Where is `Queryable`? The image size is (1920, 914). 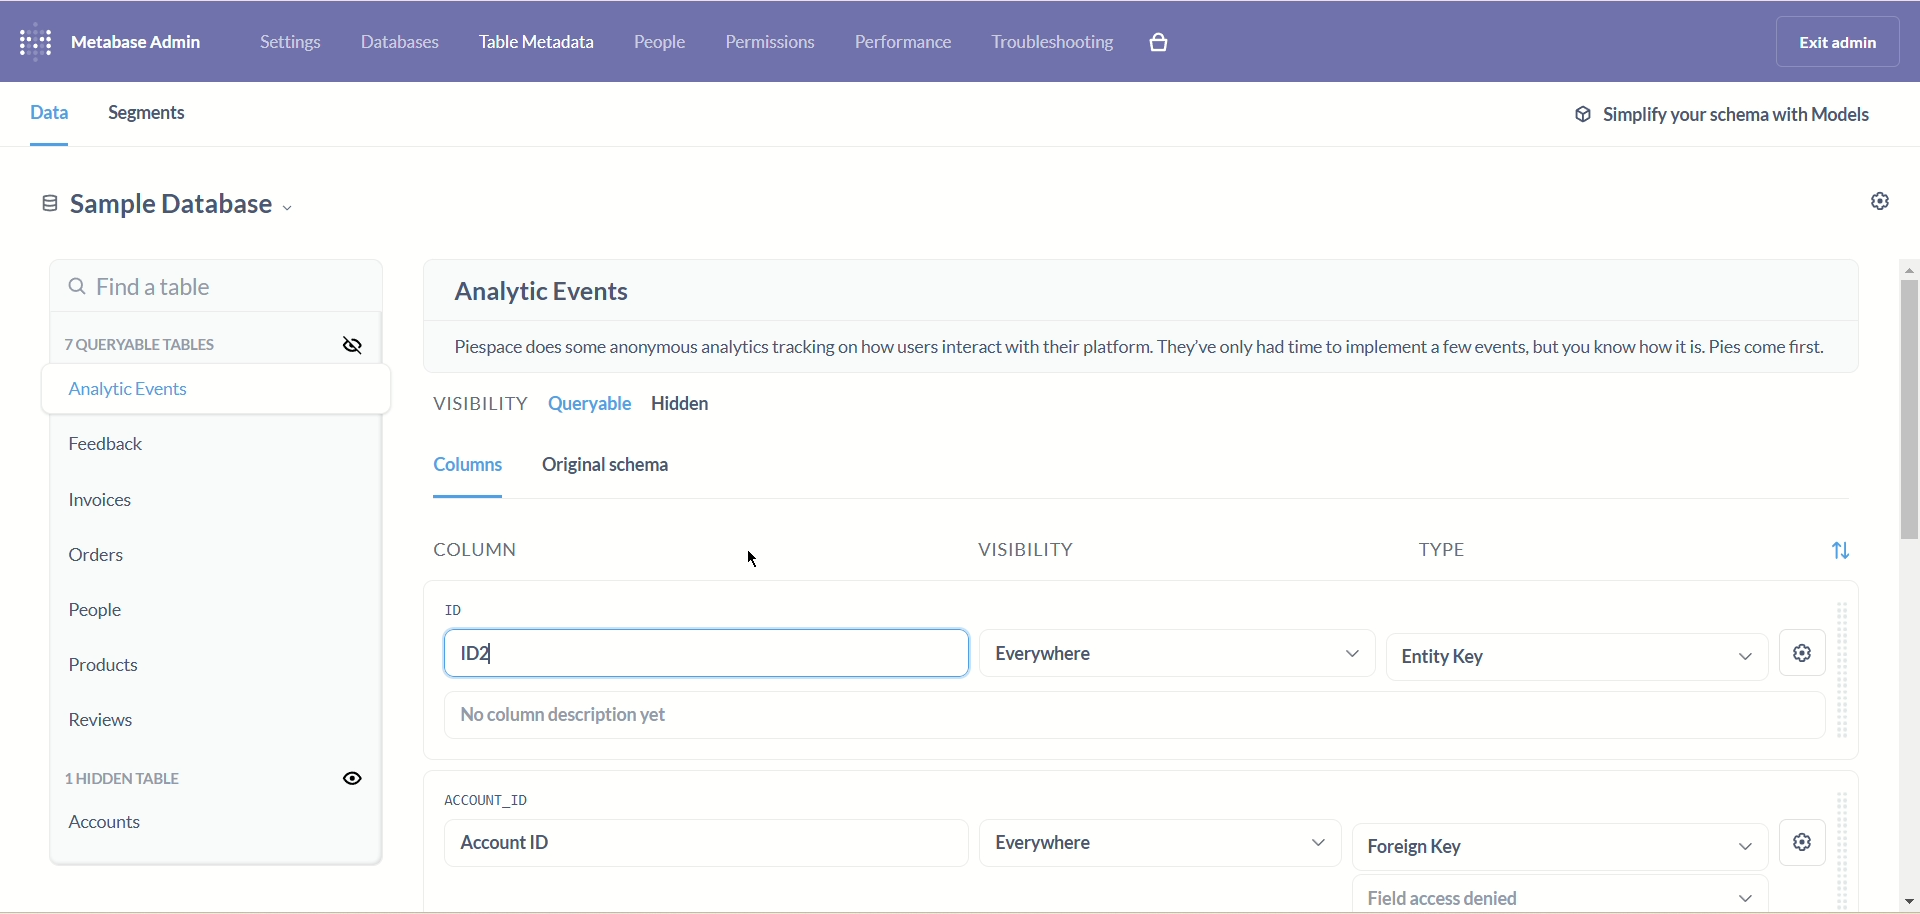
Queryable is located at coordinates (592, 405).